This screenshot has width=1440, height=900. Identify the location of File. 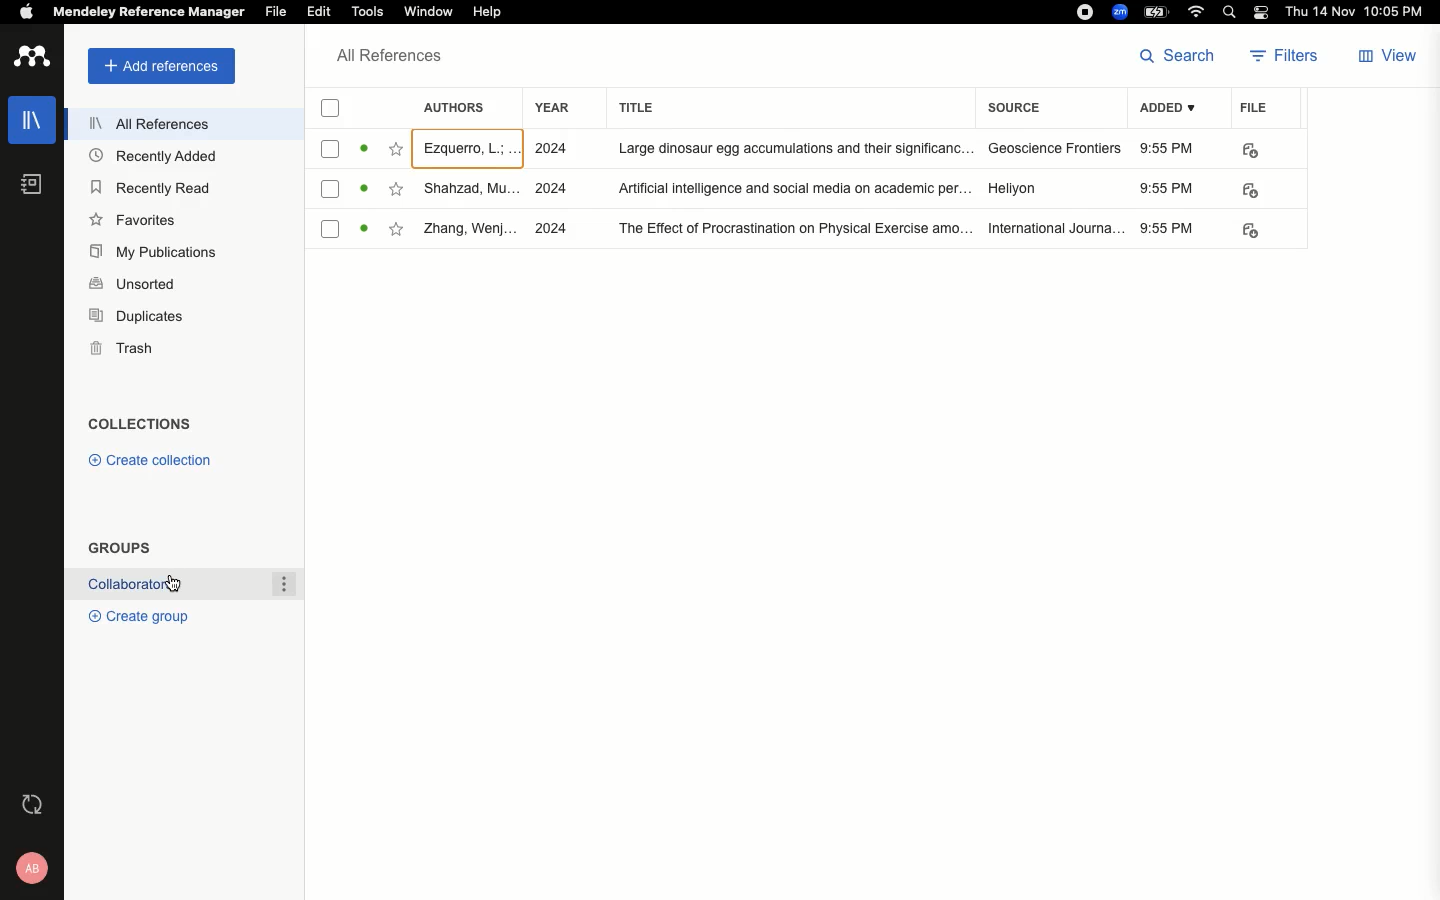
(1259, 107).